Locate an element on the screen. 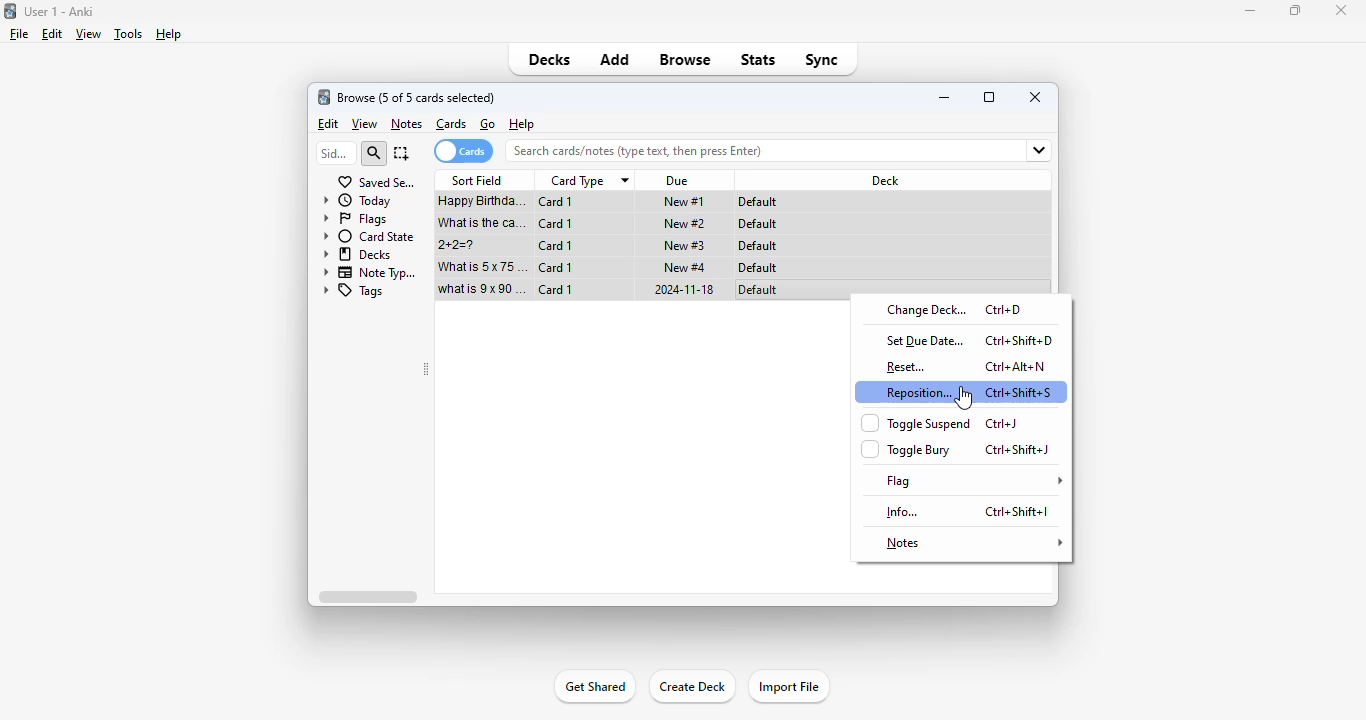 This screenshot has height=720, width=1366. saved searches is located at coordinates (377, 182).